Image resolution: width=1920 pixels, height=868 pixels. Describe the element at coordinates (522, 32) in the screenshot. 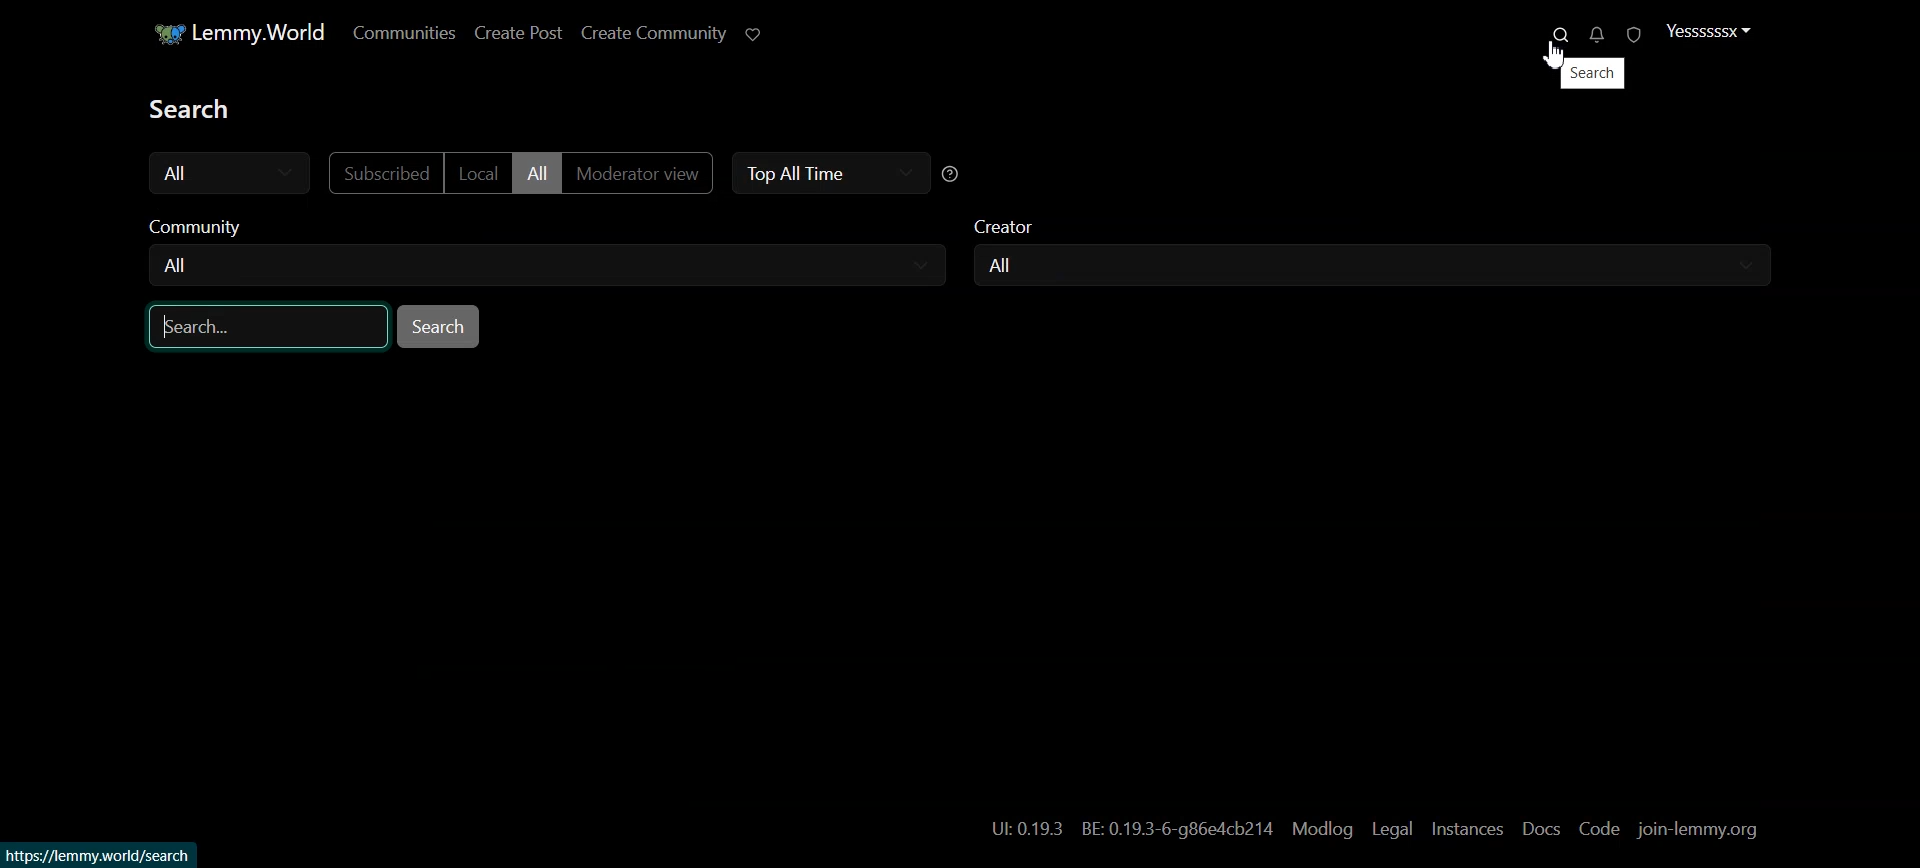

I see `Create Post` at that location.